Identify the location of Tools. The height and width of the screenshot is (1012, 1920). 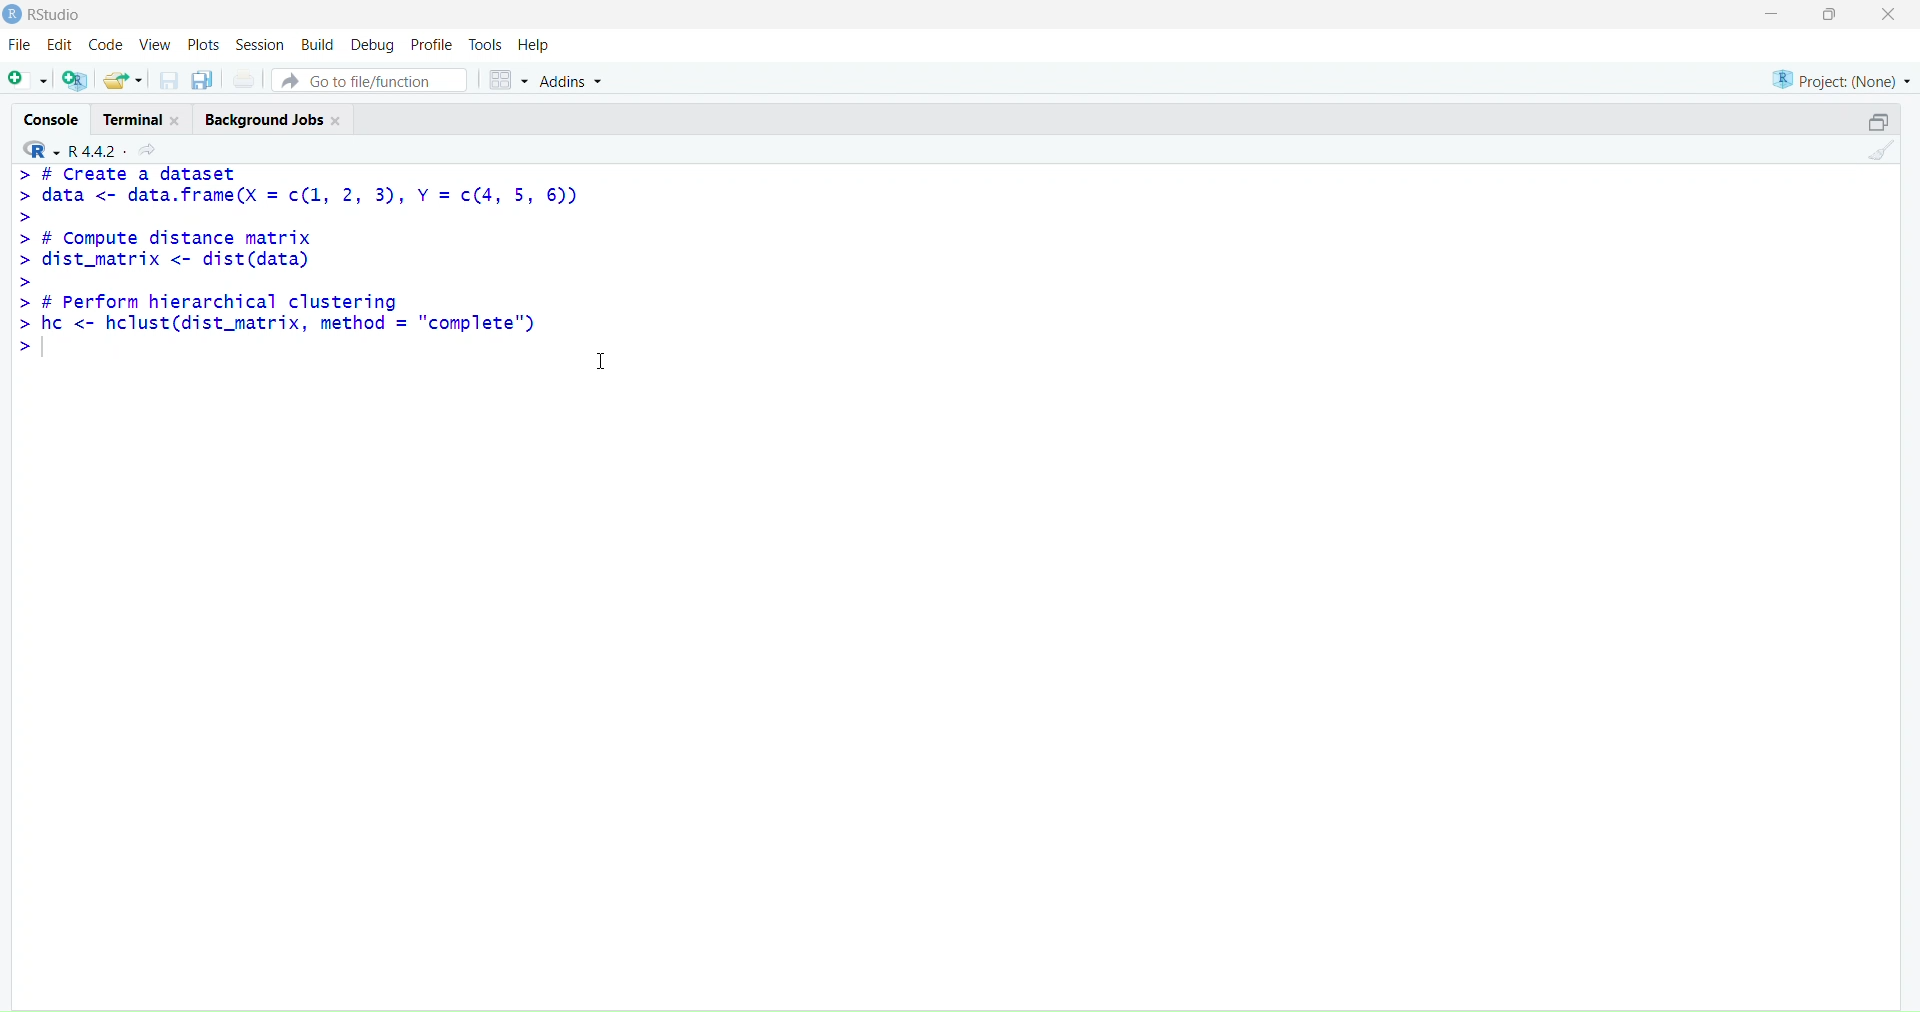
(483, 46).